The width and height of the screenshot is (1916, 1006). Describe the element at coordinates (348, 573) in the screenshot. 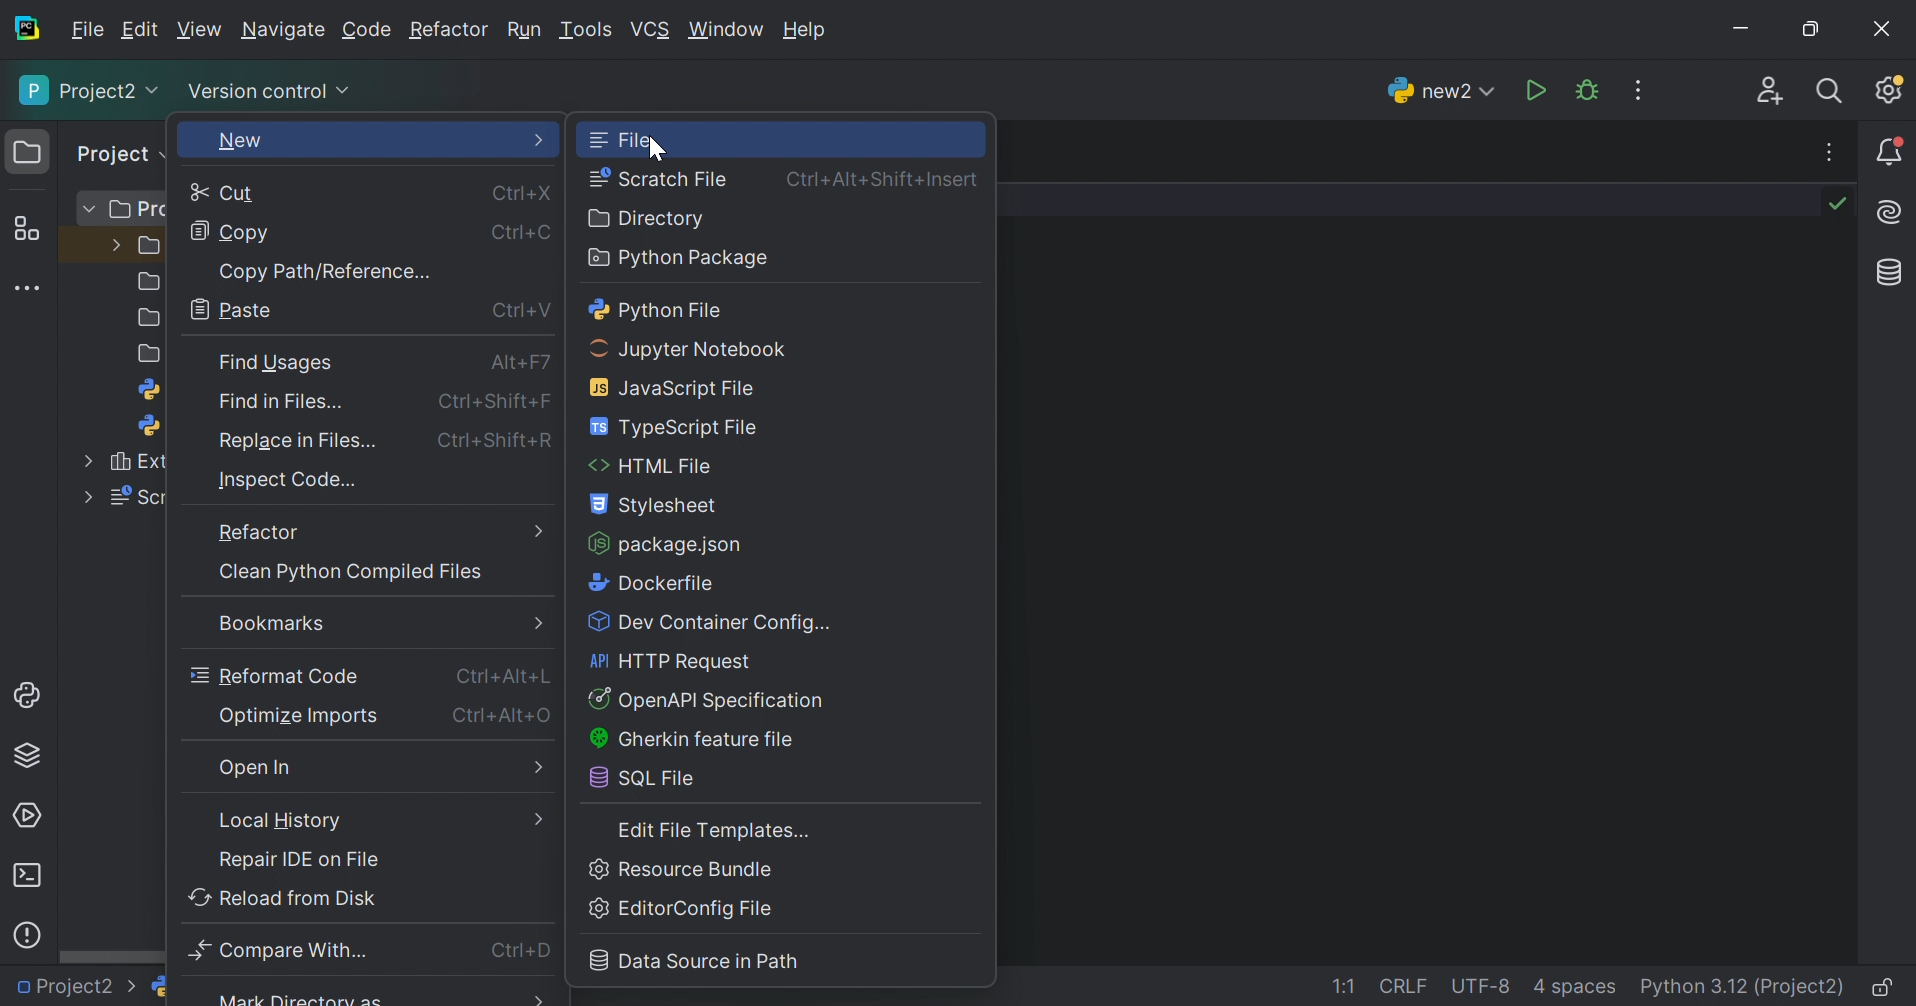

I see `Clean Python Compiled Files` at that location.